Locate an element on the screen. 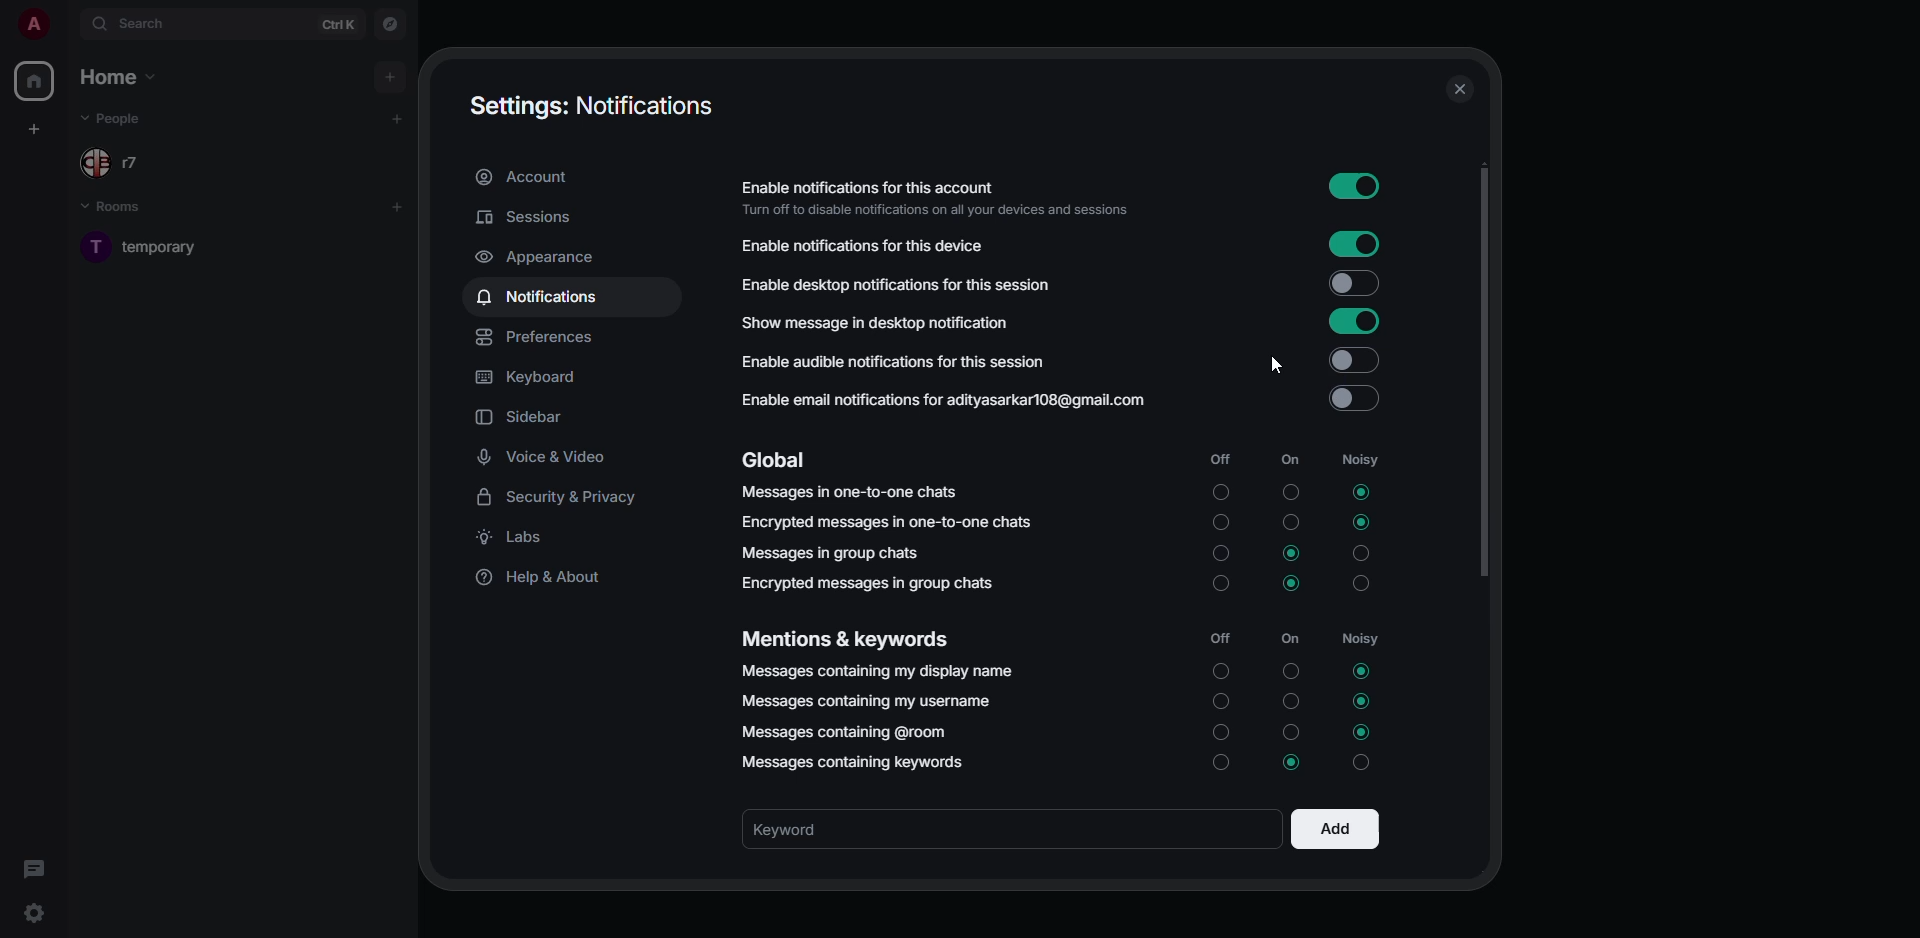 This screenshot has height=938, width=1920. disabled is located at coordinates (1356, 359).